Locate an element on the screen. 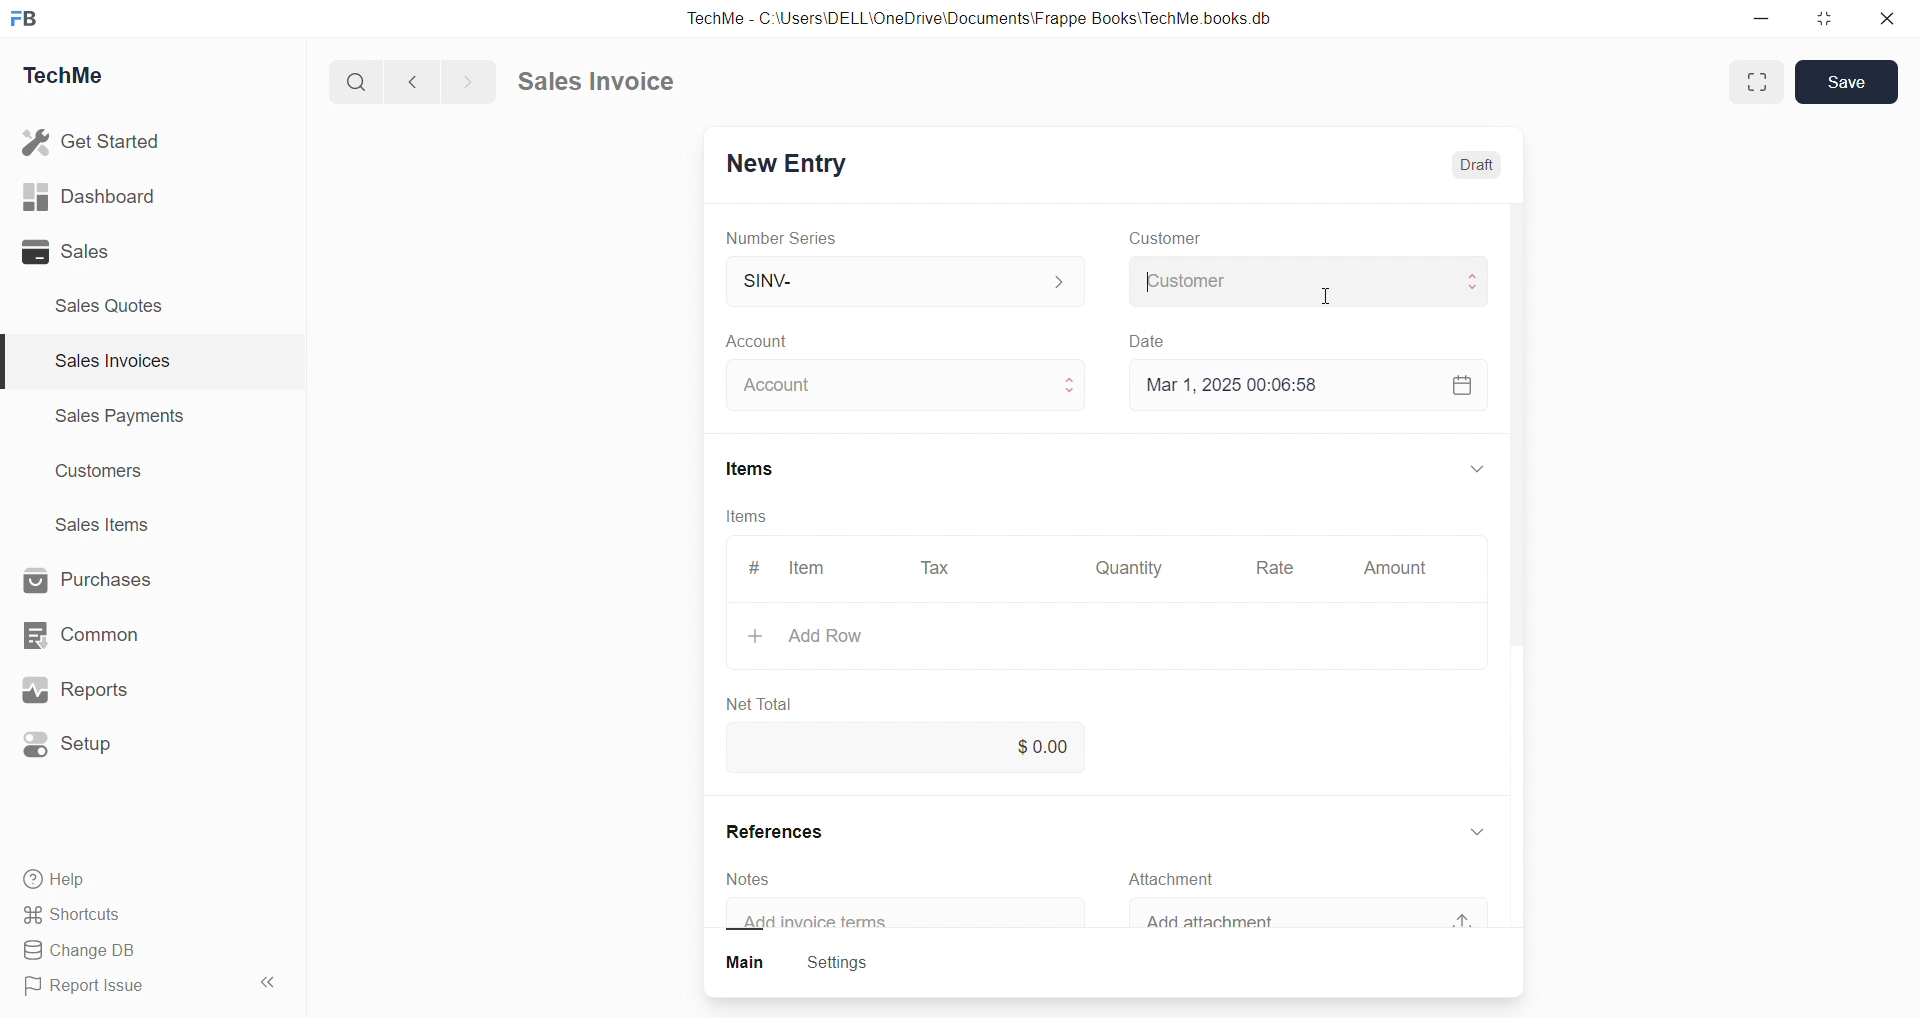 This screenshot has height=1018, width=1920. Account is located at coordinates (788, 386).